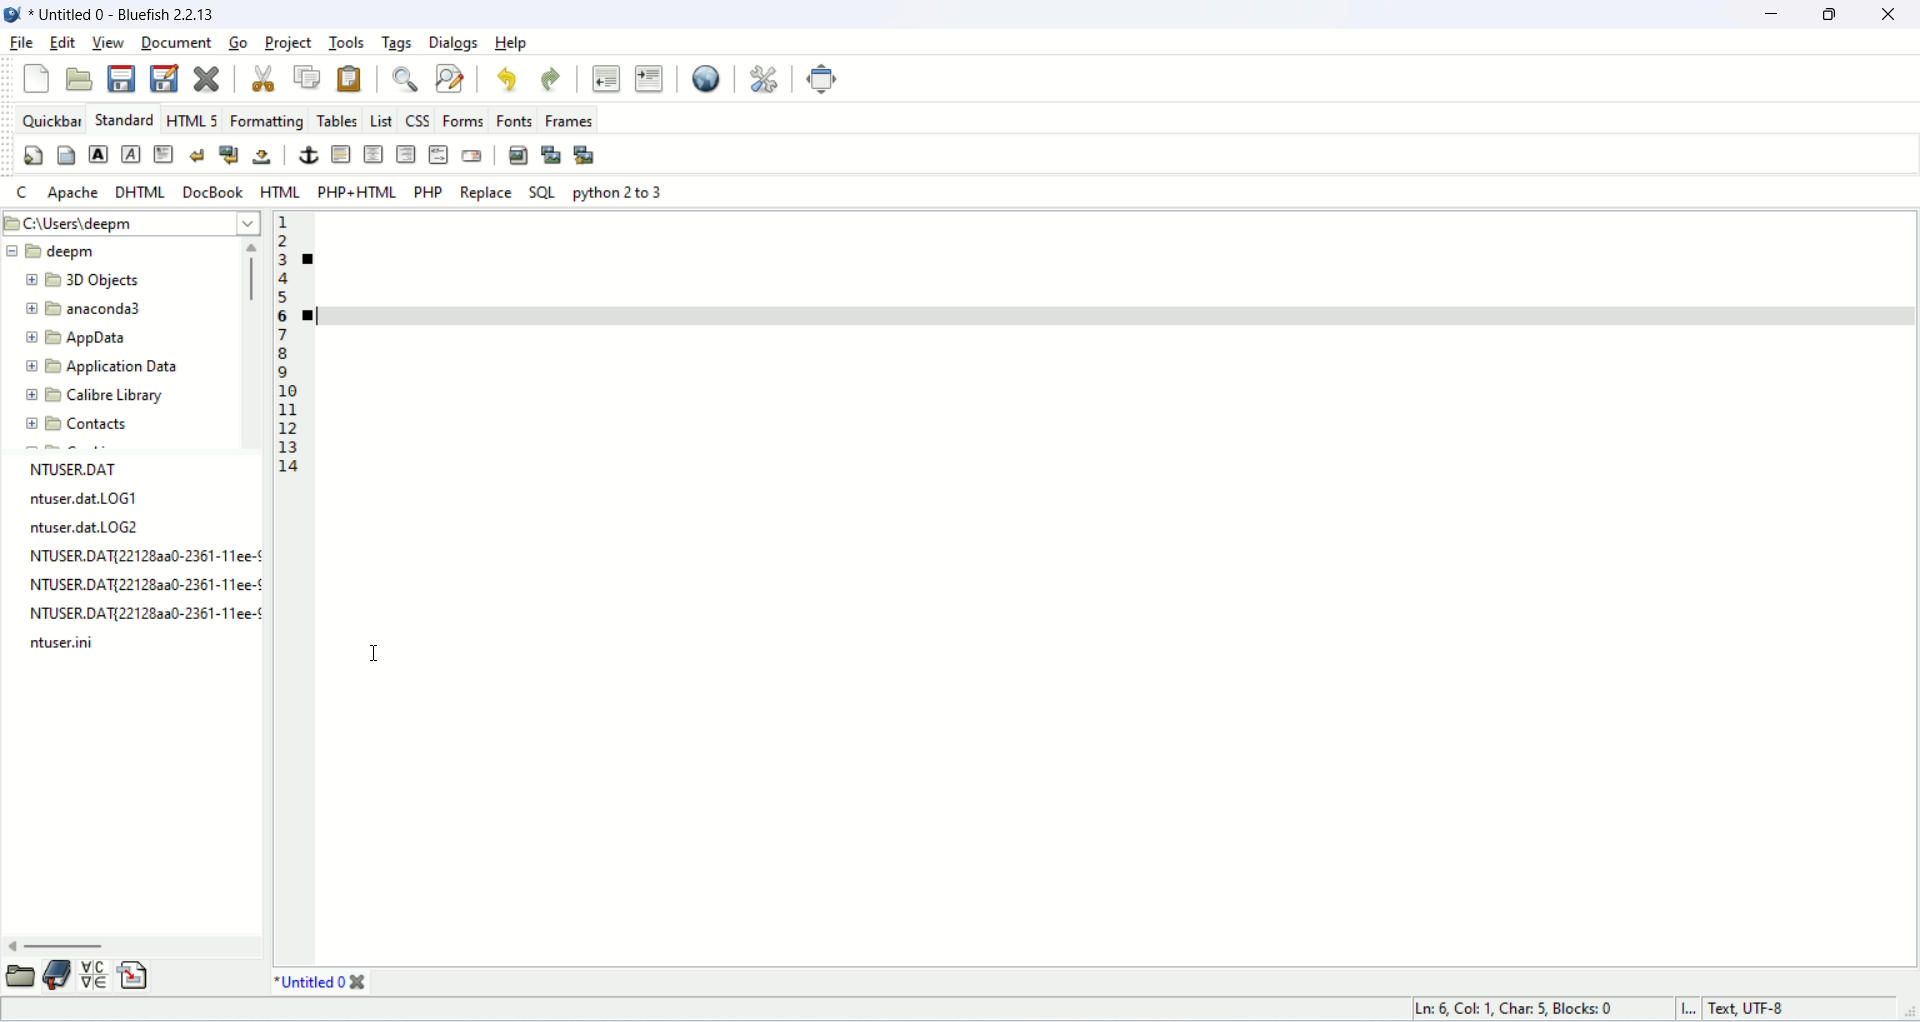 The height and width of the screenshot is (1022, 1920). Describe the element at coordinates (405, 81) in the screenshot. I see `find bar` at that location.